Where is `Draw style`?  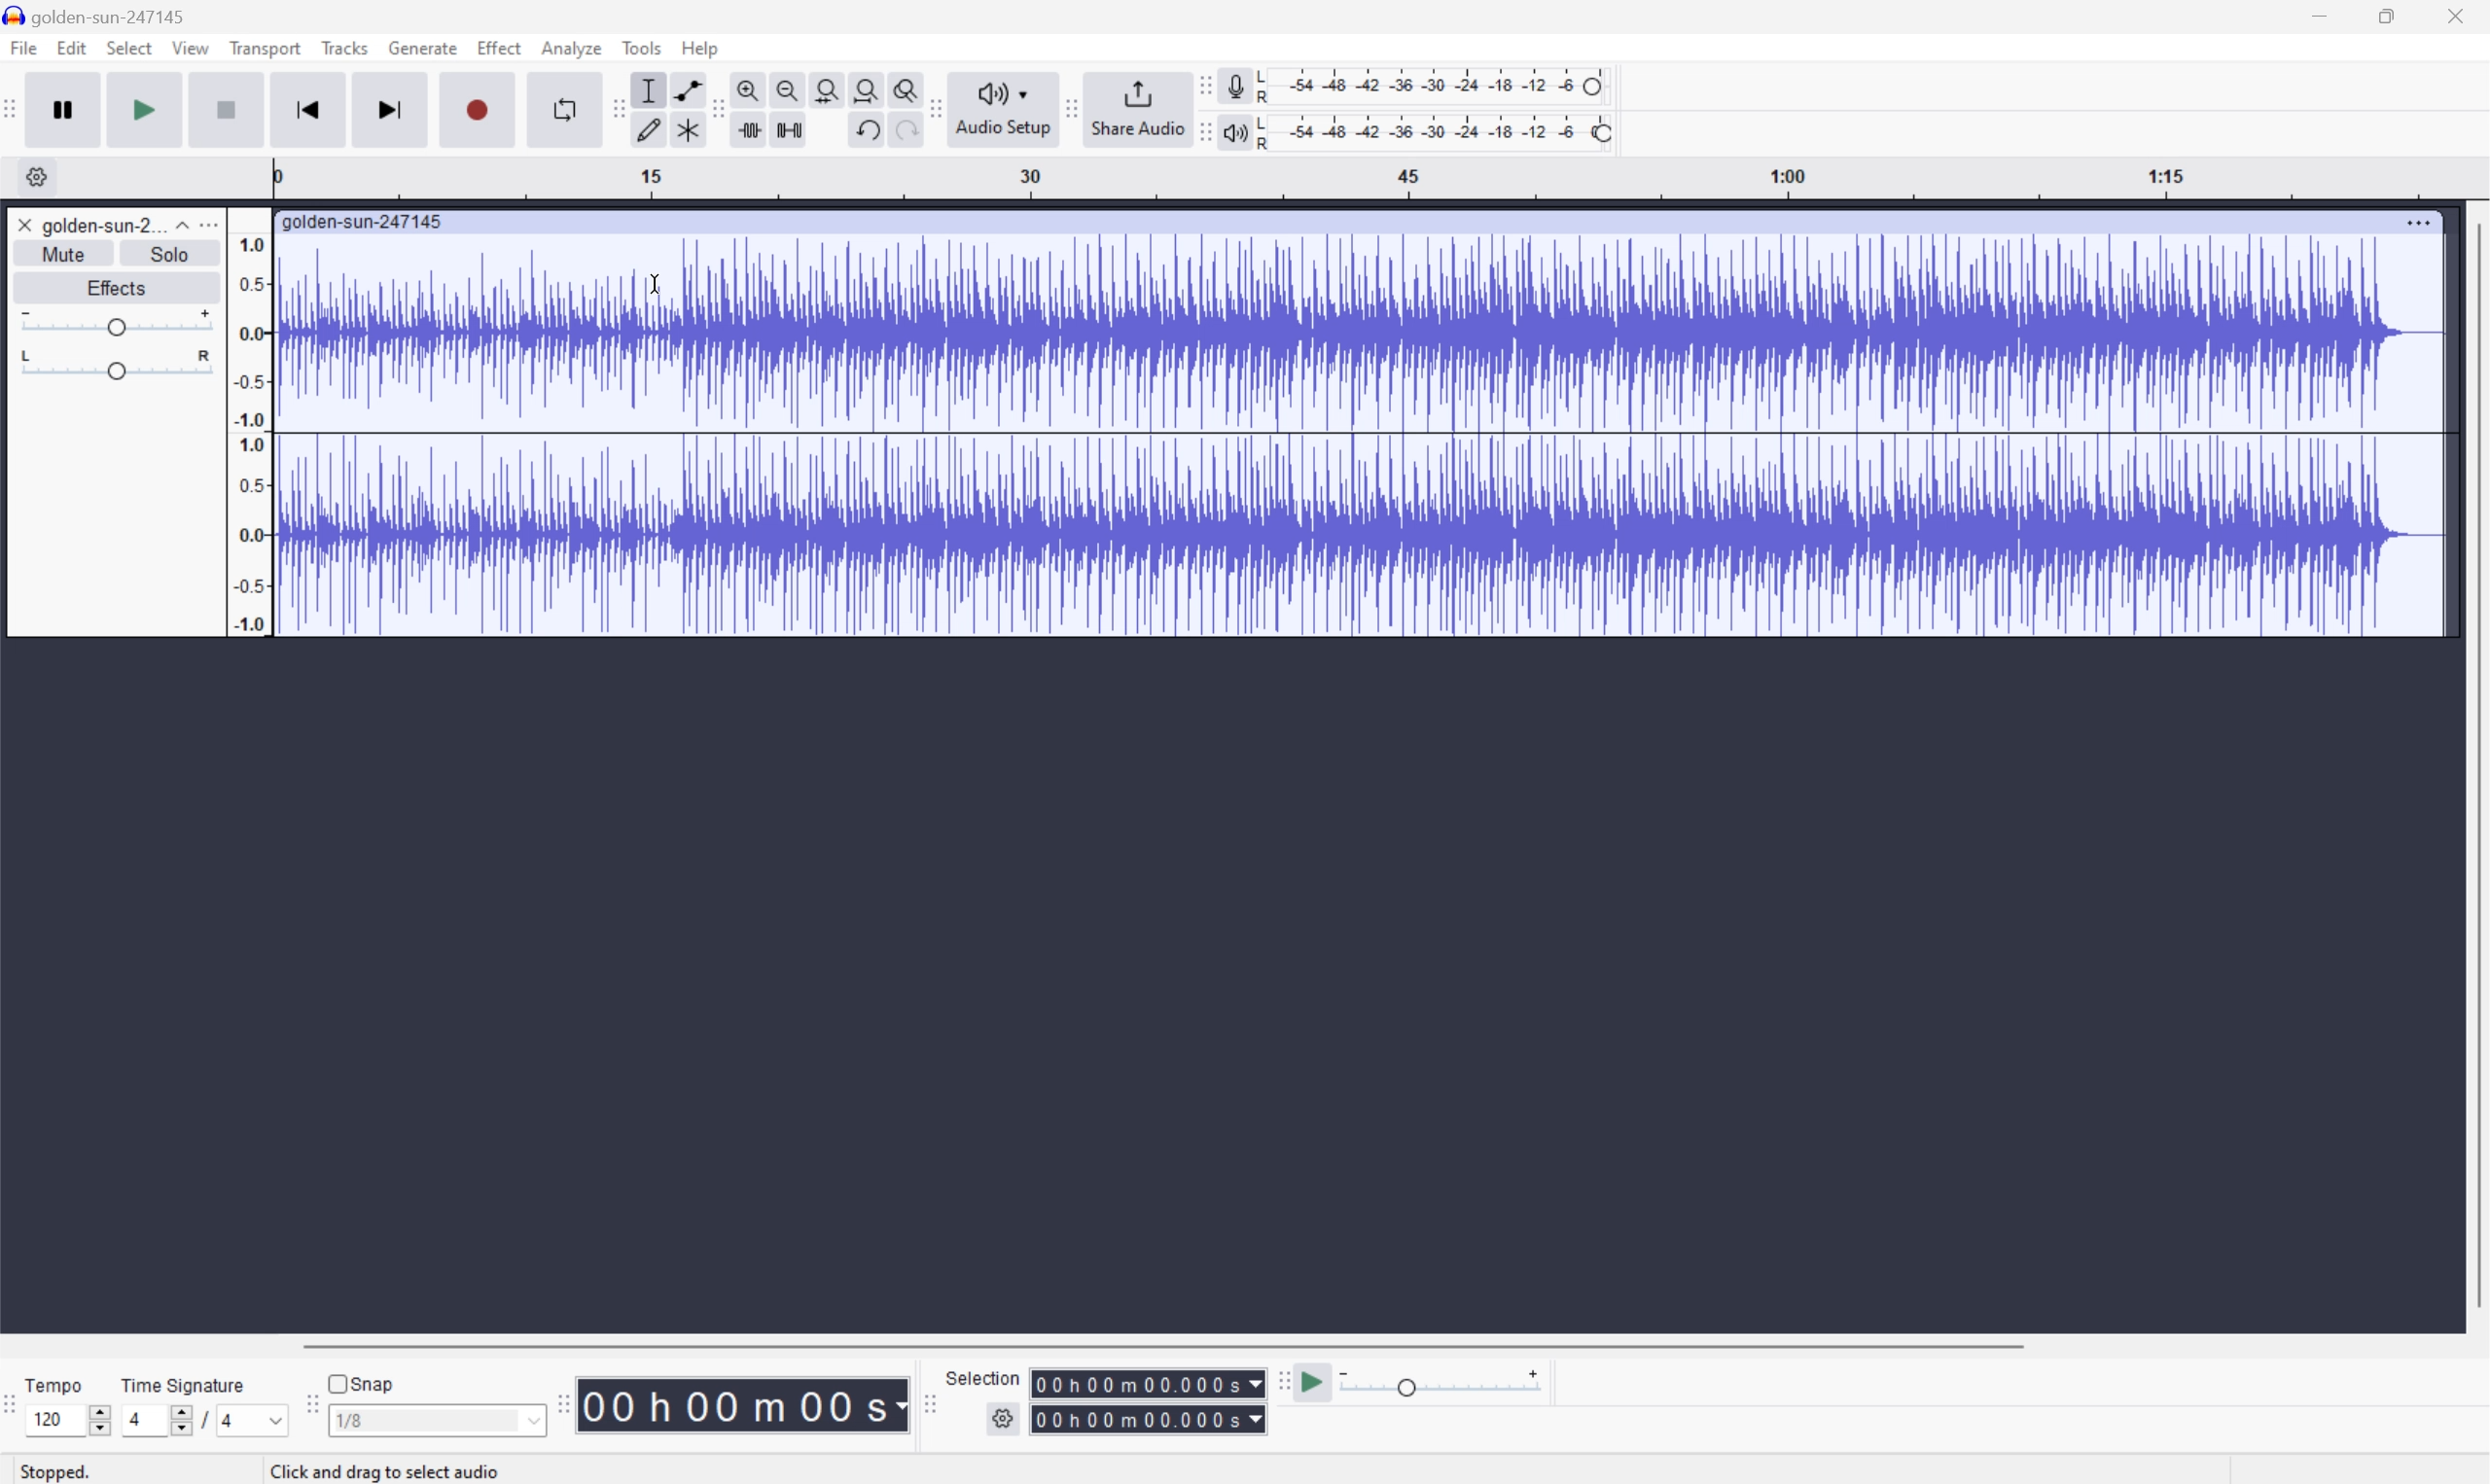
Draw style is located at coordinates (651, 127).